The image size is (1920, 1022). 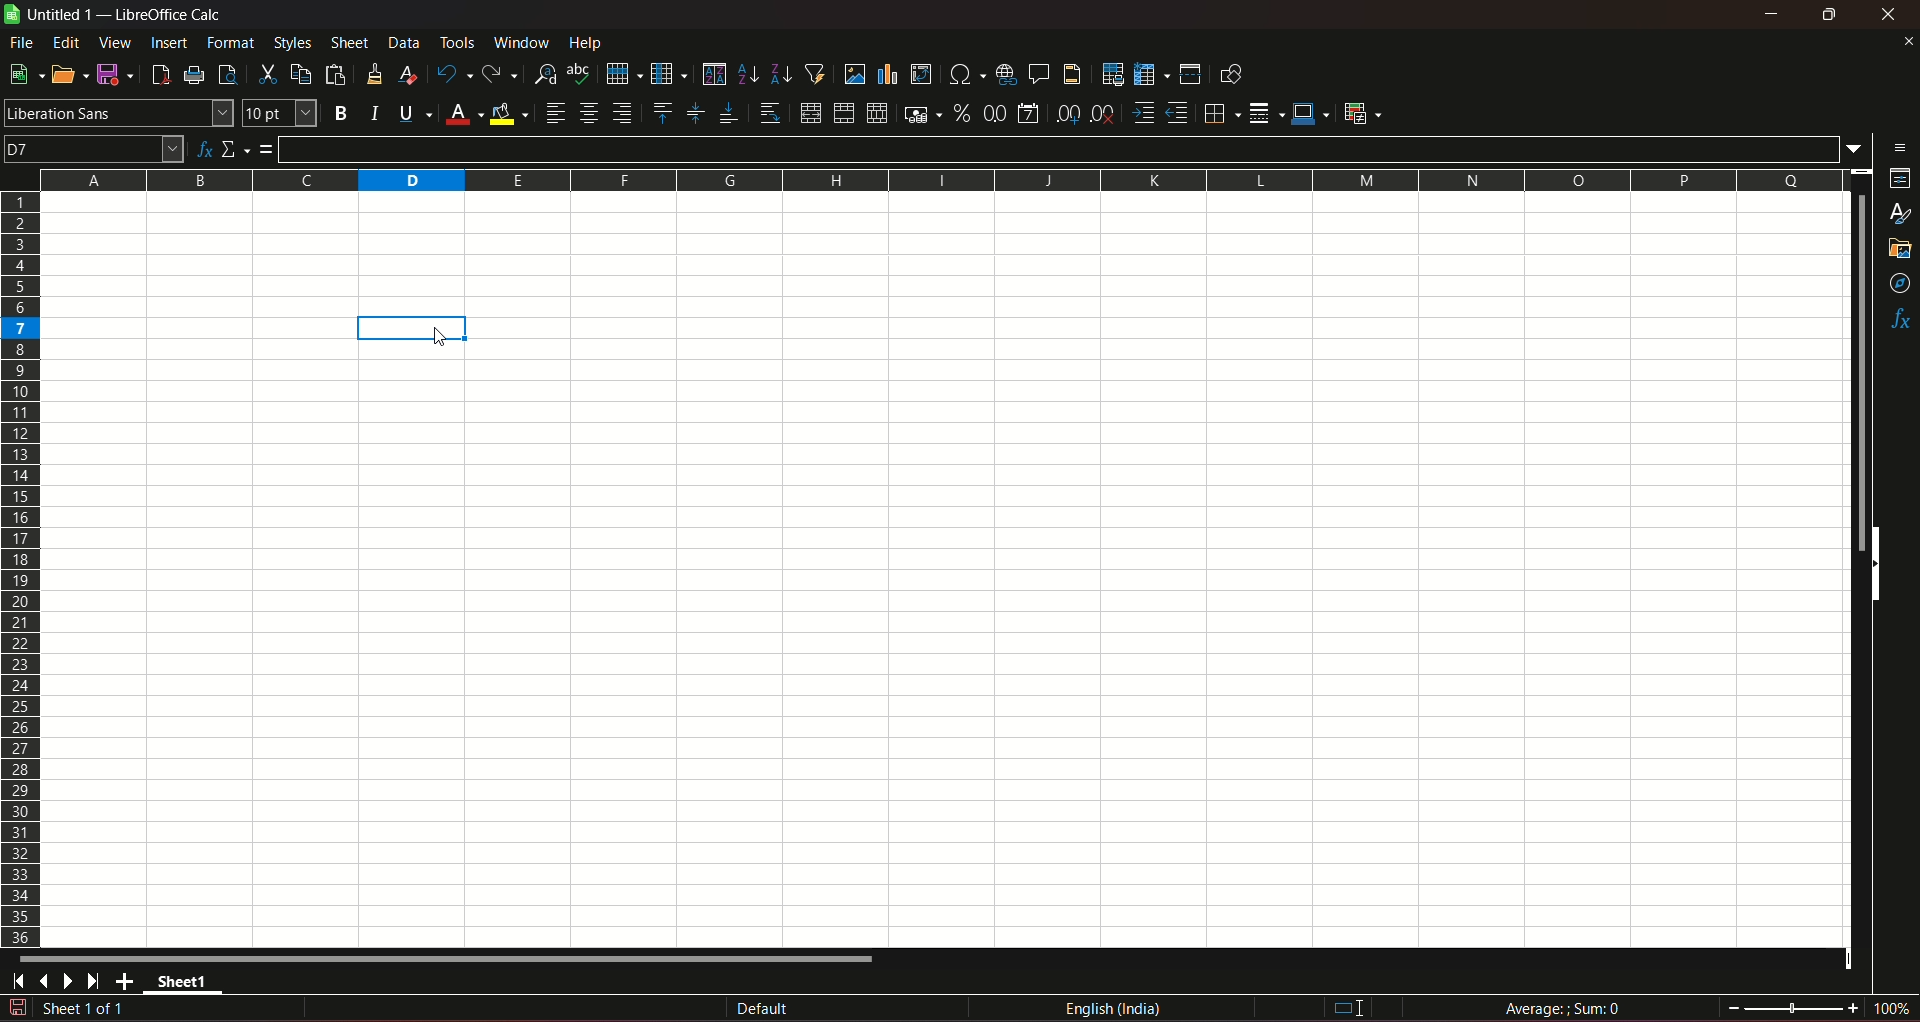 What do you see at coordinates (937, 177) in the screenshot?
I see `columns` at bounding box center [937, 177].